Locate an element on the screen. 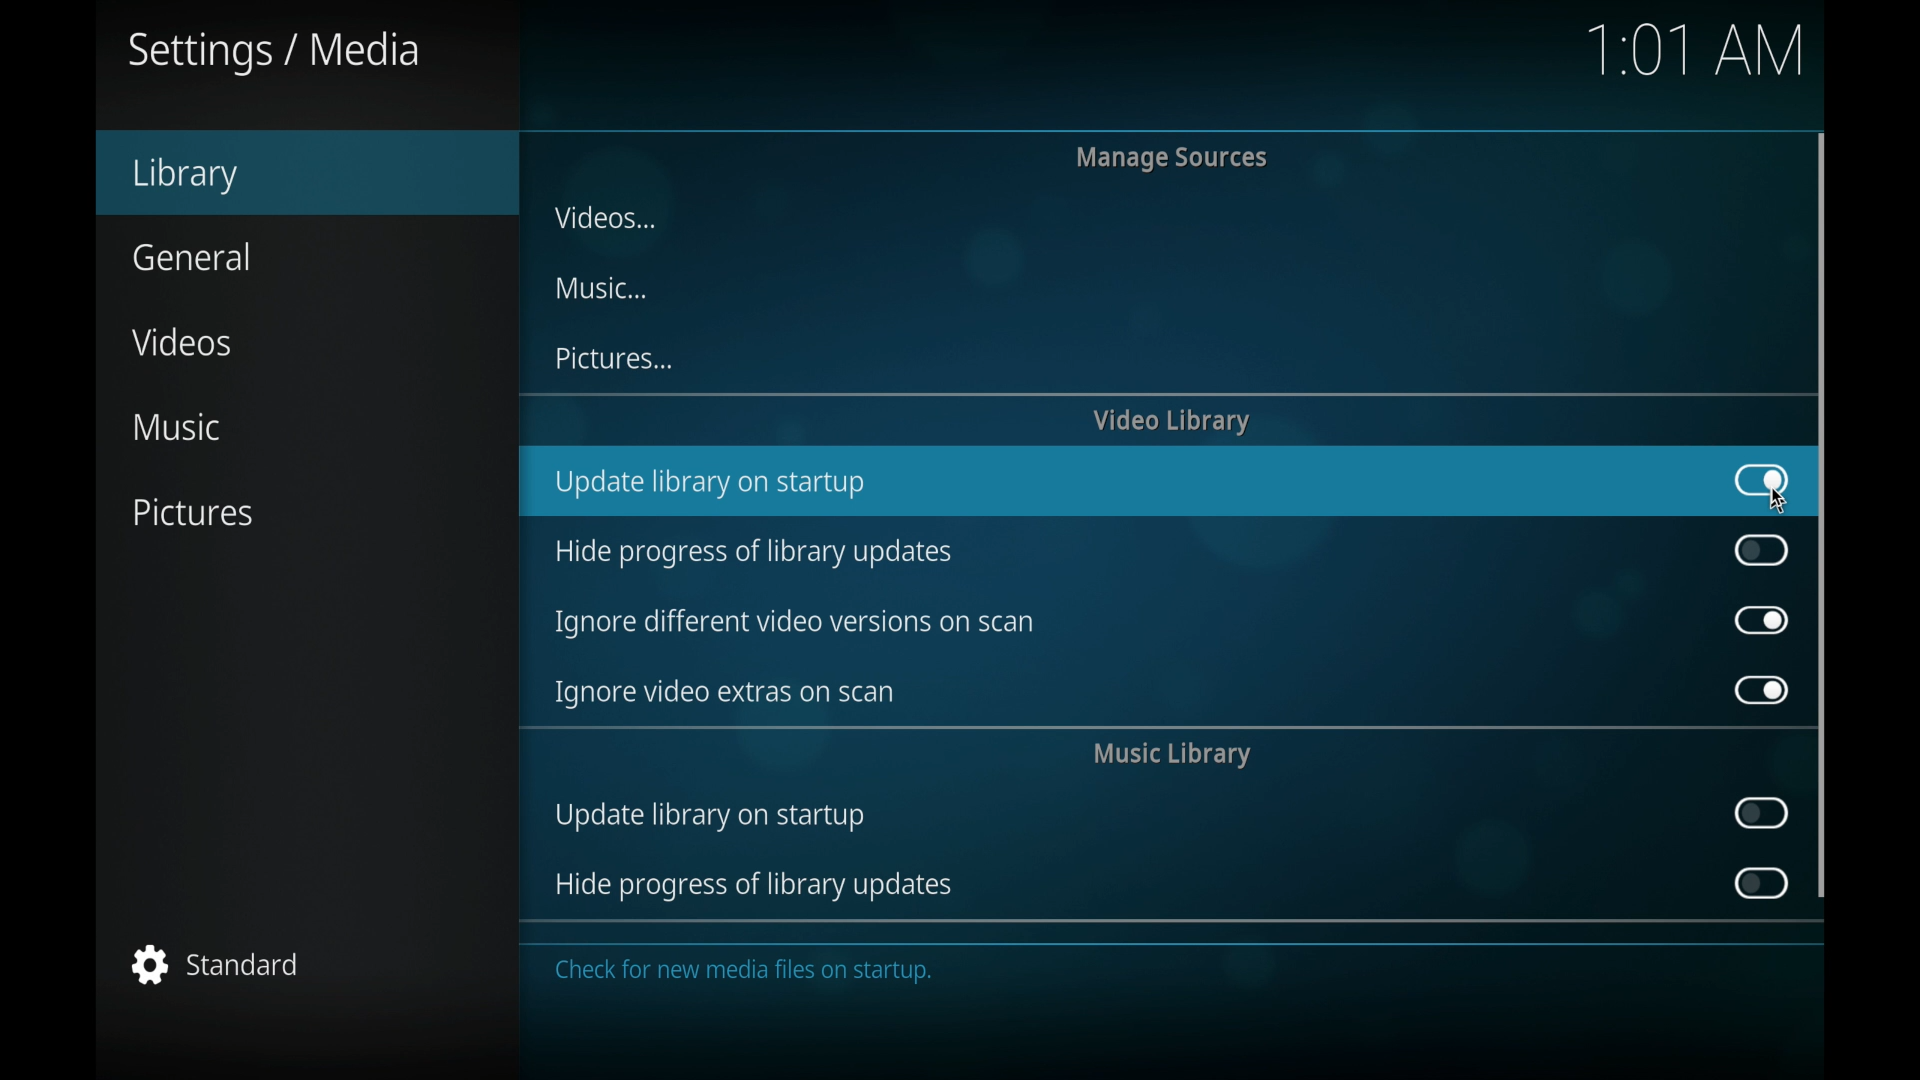 The image size is (1920, 1080). music is located at coordinates (176, 428).